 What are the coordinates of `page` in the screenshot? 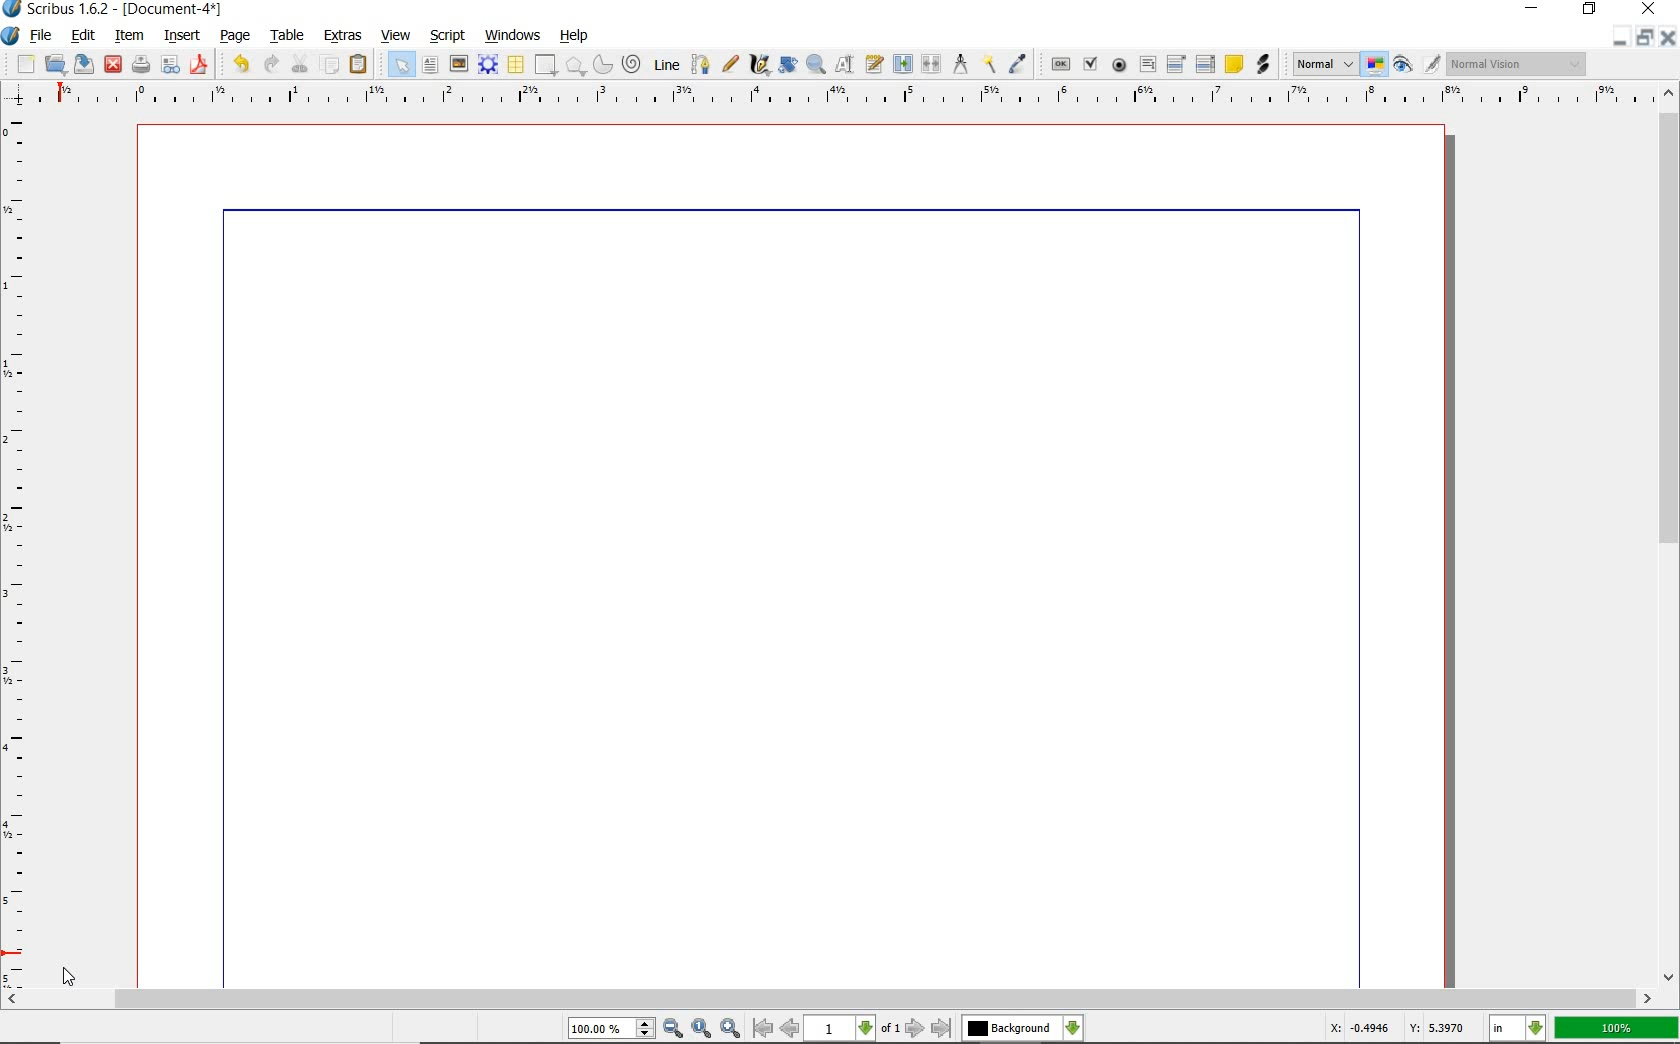 It's located at (236, 34).